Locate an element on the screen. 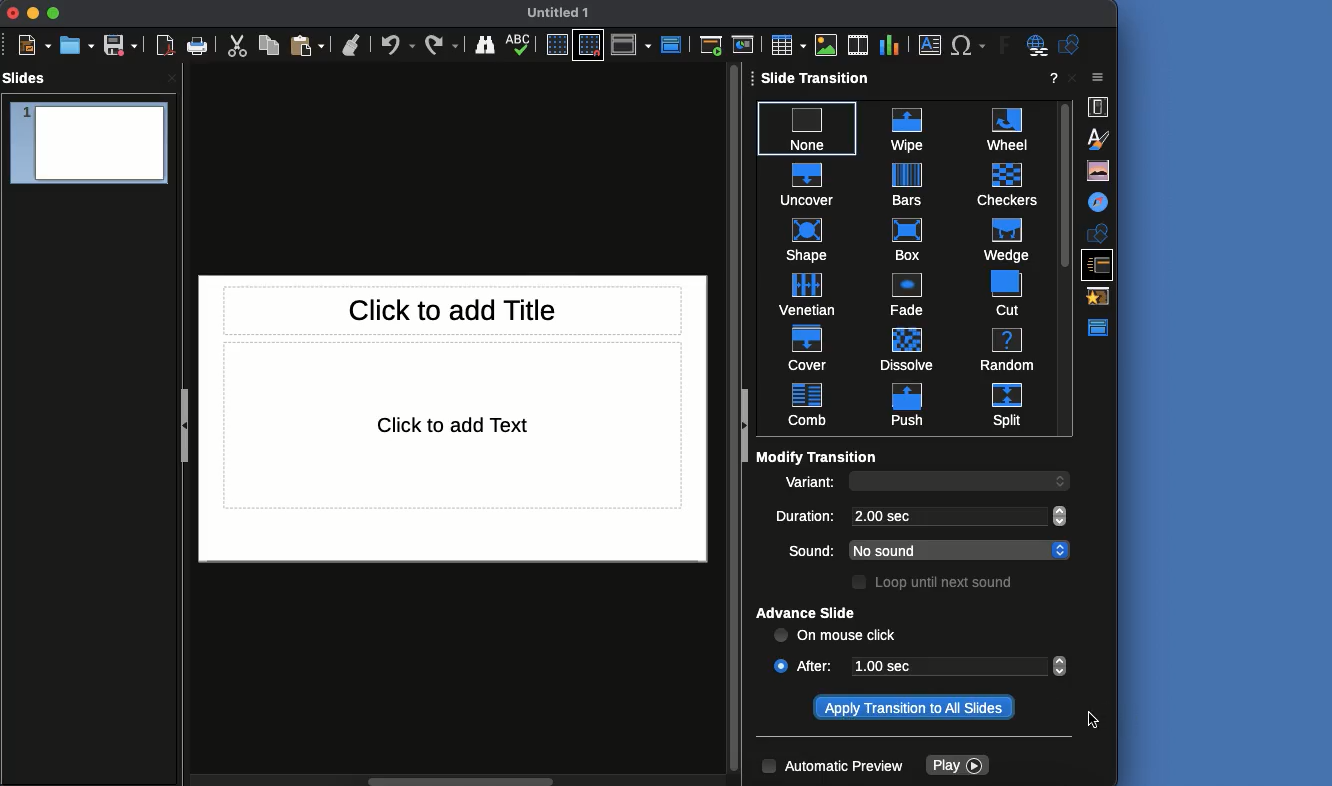  Table is located at coordinates (787, 44).